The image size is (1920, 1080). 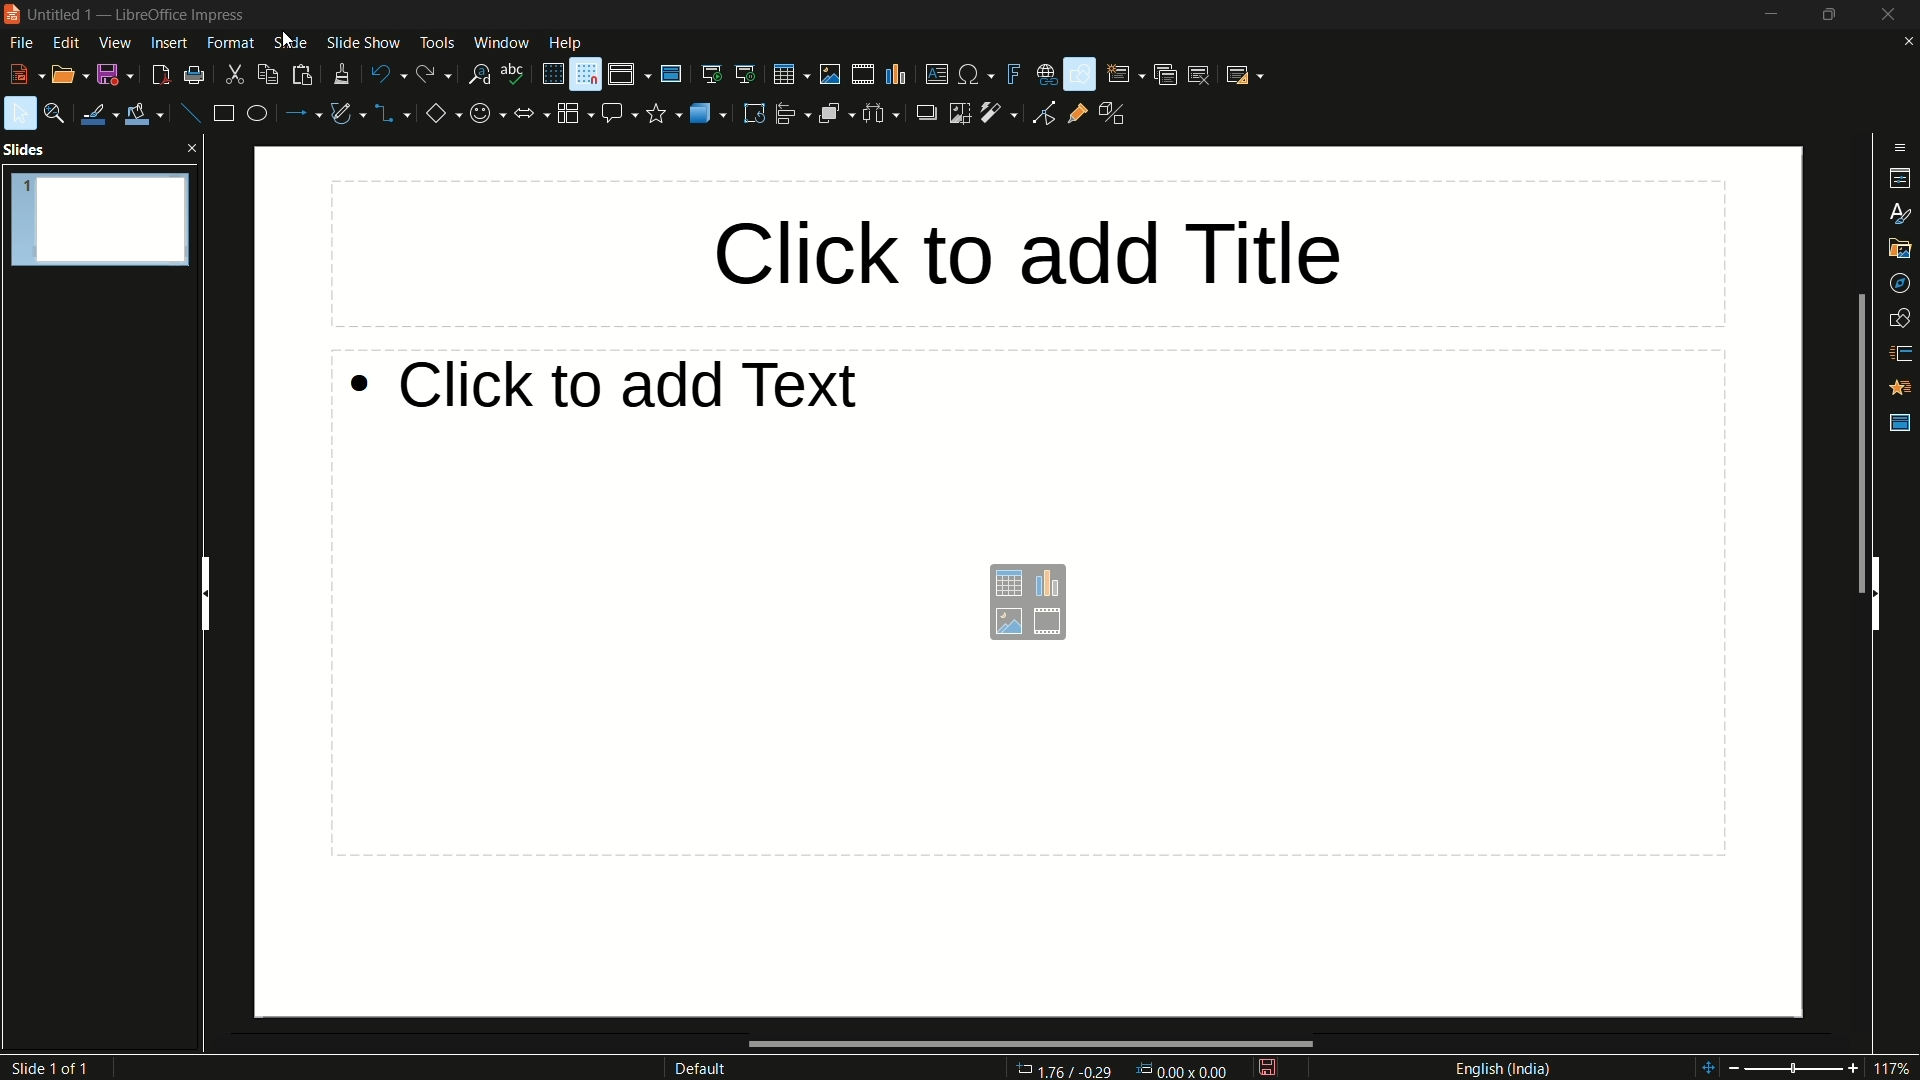 I want to click on 3d objects, so click(x=709, y=114).